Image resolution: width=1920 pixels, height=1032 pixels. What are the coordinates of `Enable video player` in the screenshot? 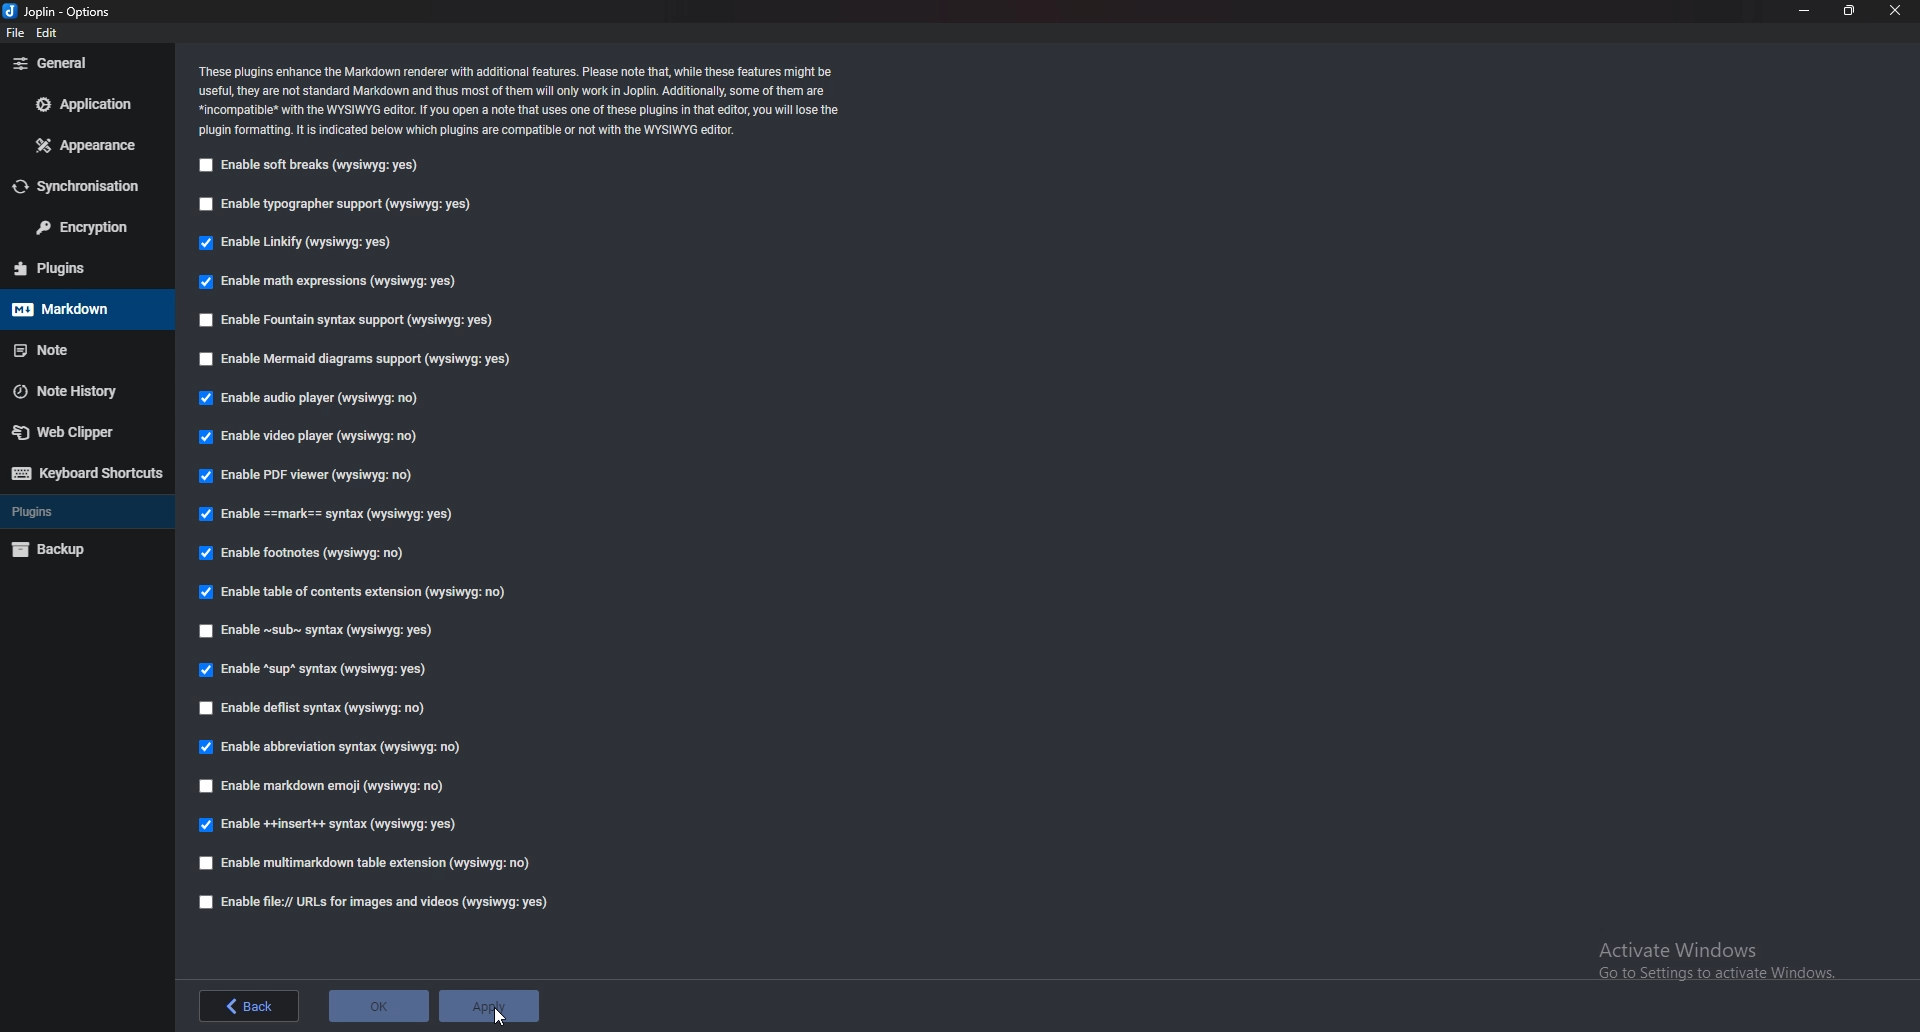 It's located at (309, 439).